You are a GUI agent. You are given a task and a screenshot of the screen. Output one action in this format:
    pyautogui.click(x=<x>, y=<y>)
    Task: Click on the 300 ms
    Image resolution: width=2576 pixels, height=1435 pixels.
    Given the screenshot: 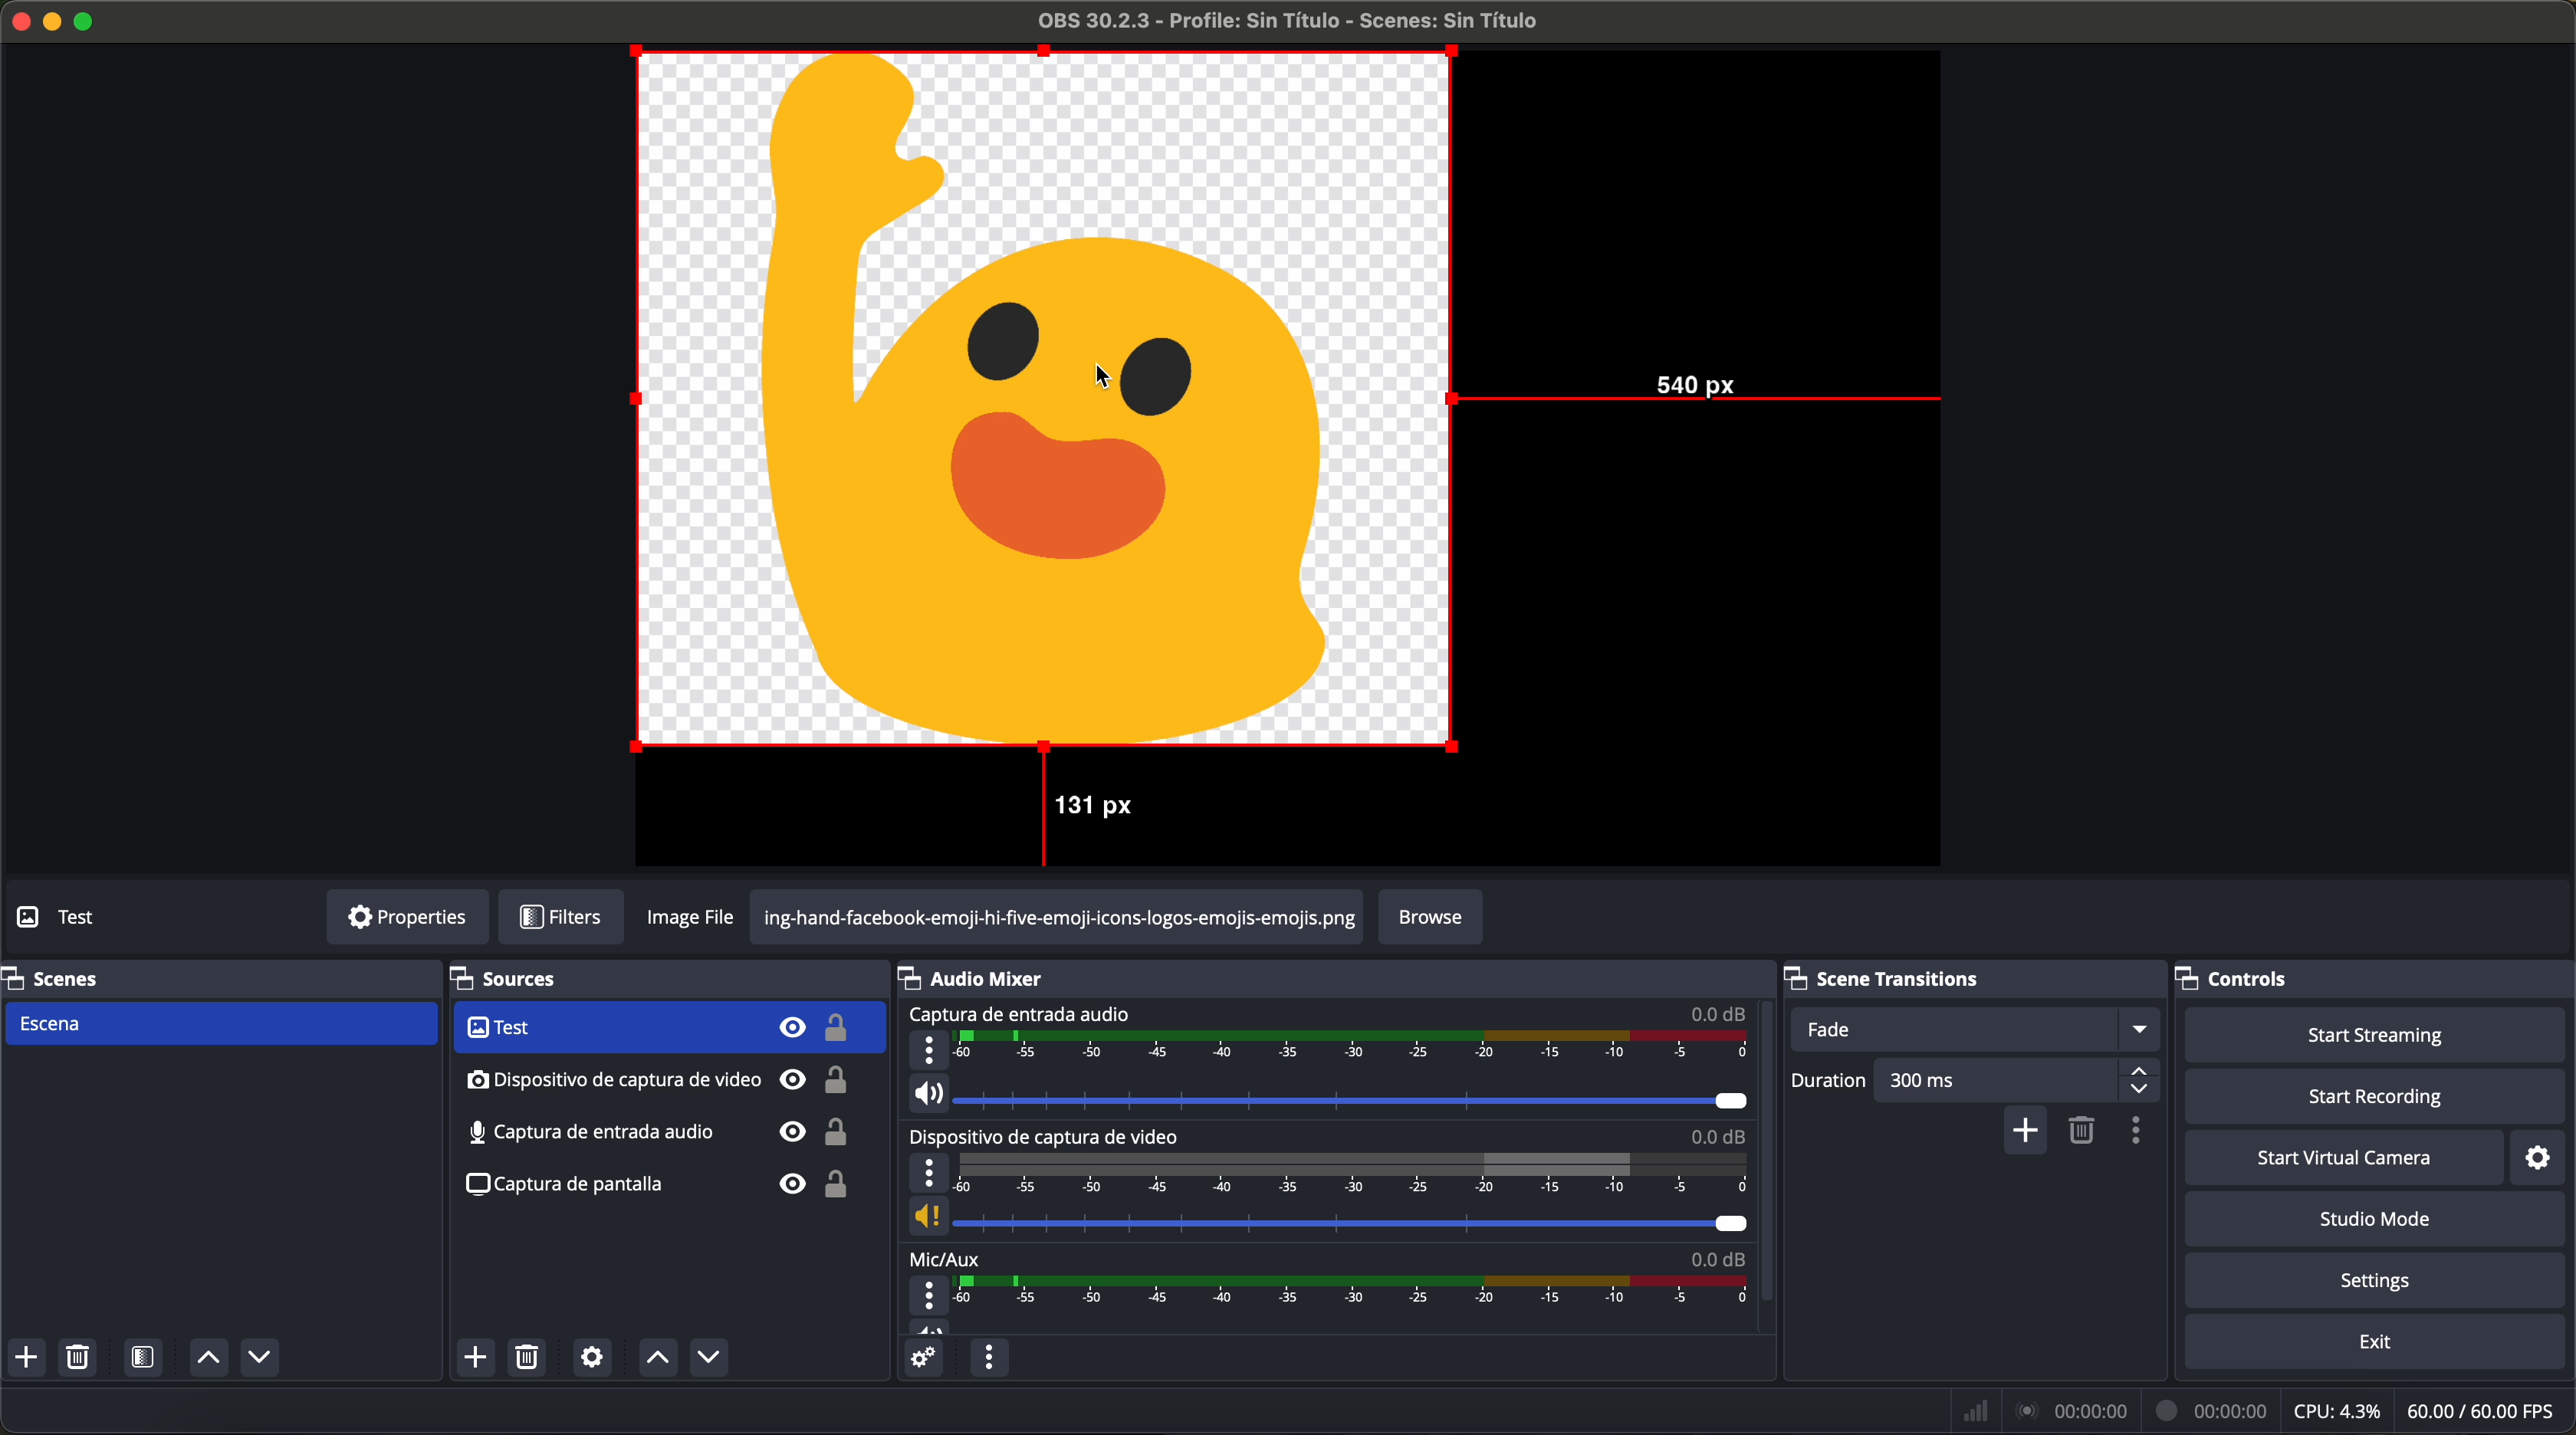 What is the action you would take?
    pyautogui.click(x=2019, y=1080)
    